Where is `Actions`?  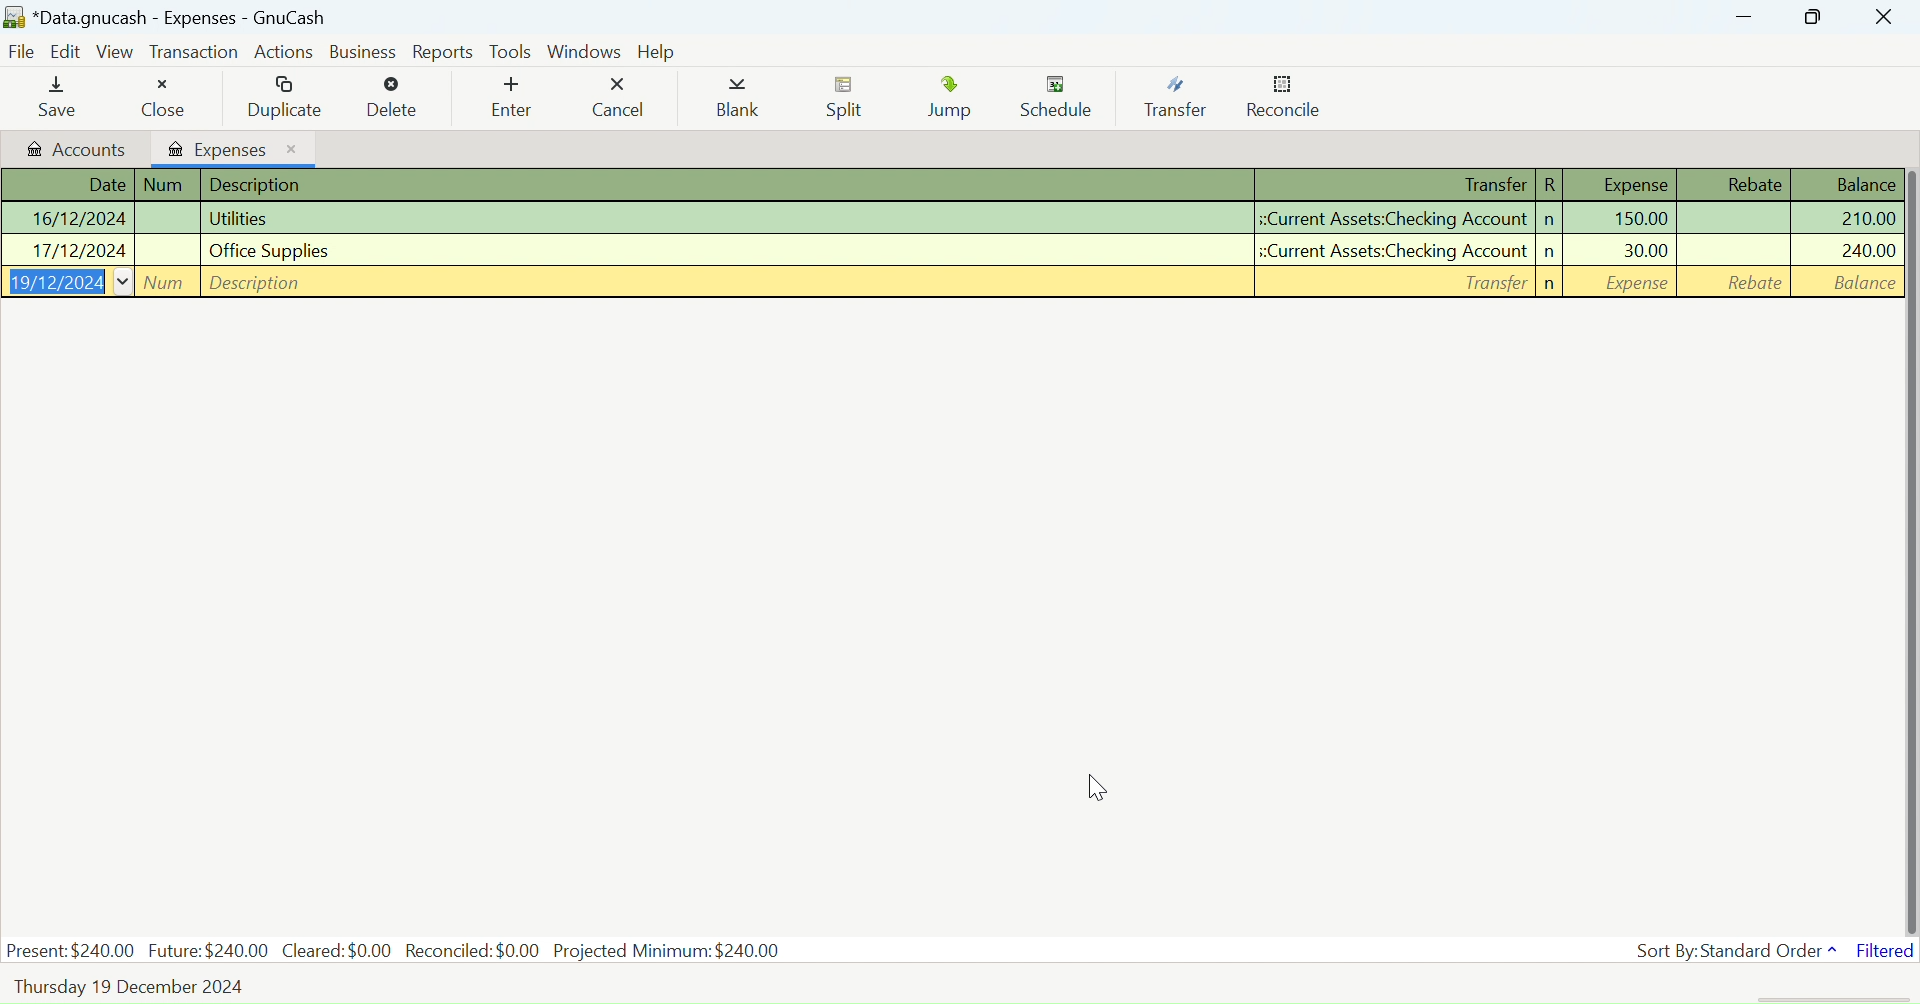 Actions is located at coordinates (287, 51).